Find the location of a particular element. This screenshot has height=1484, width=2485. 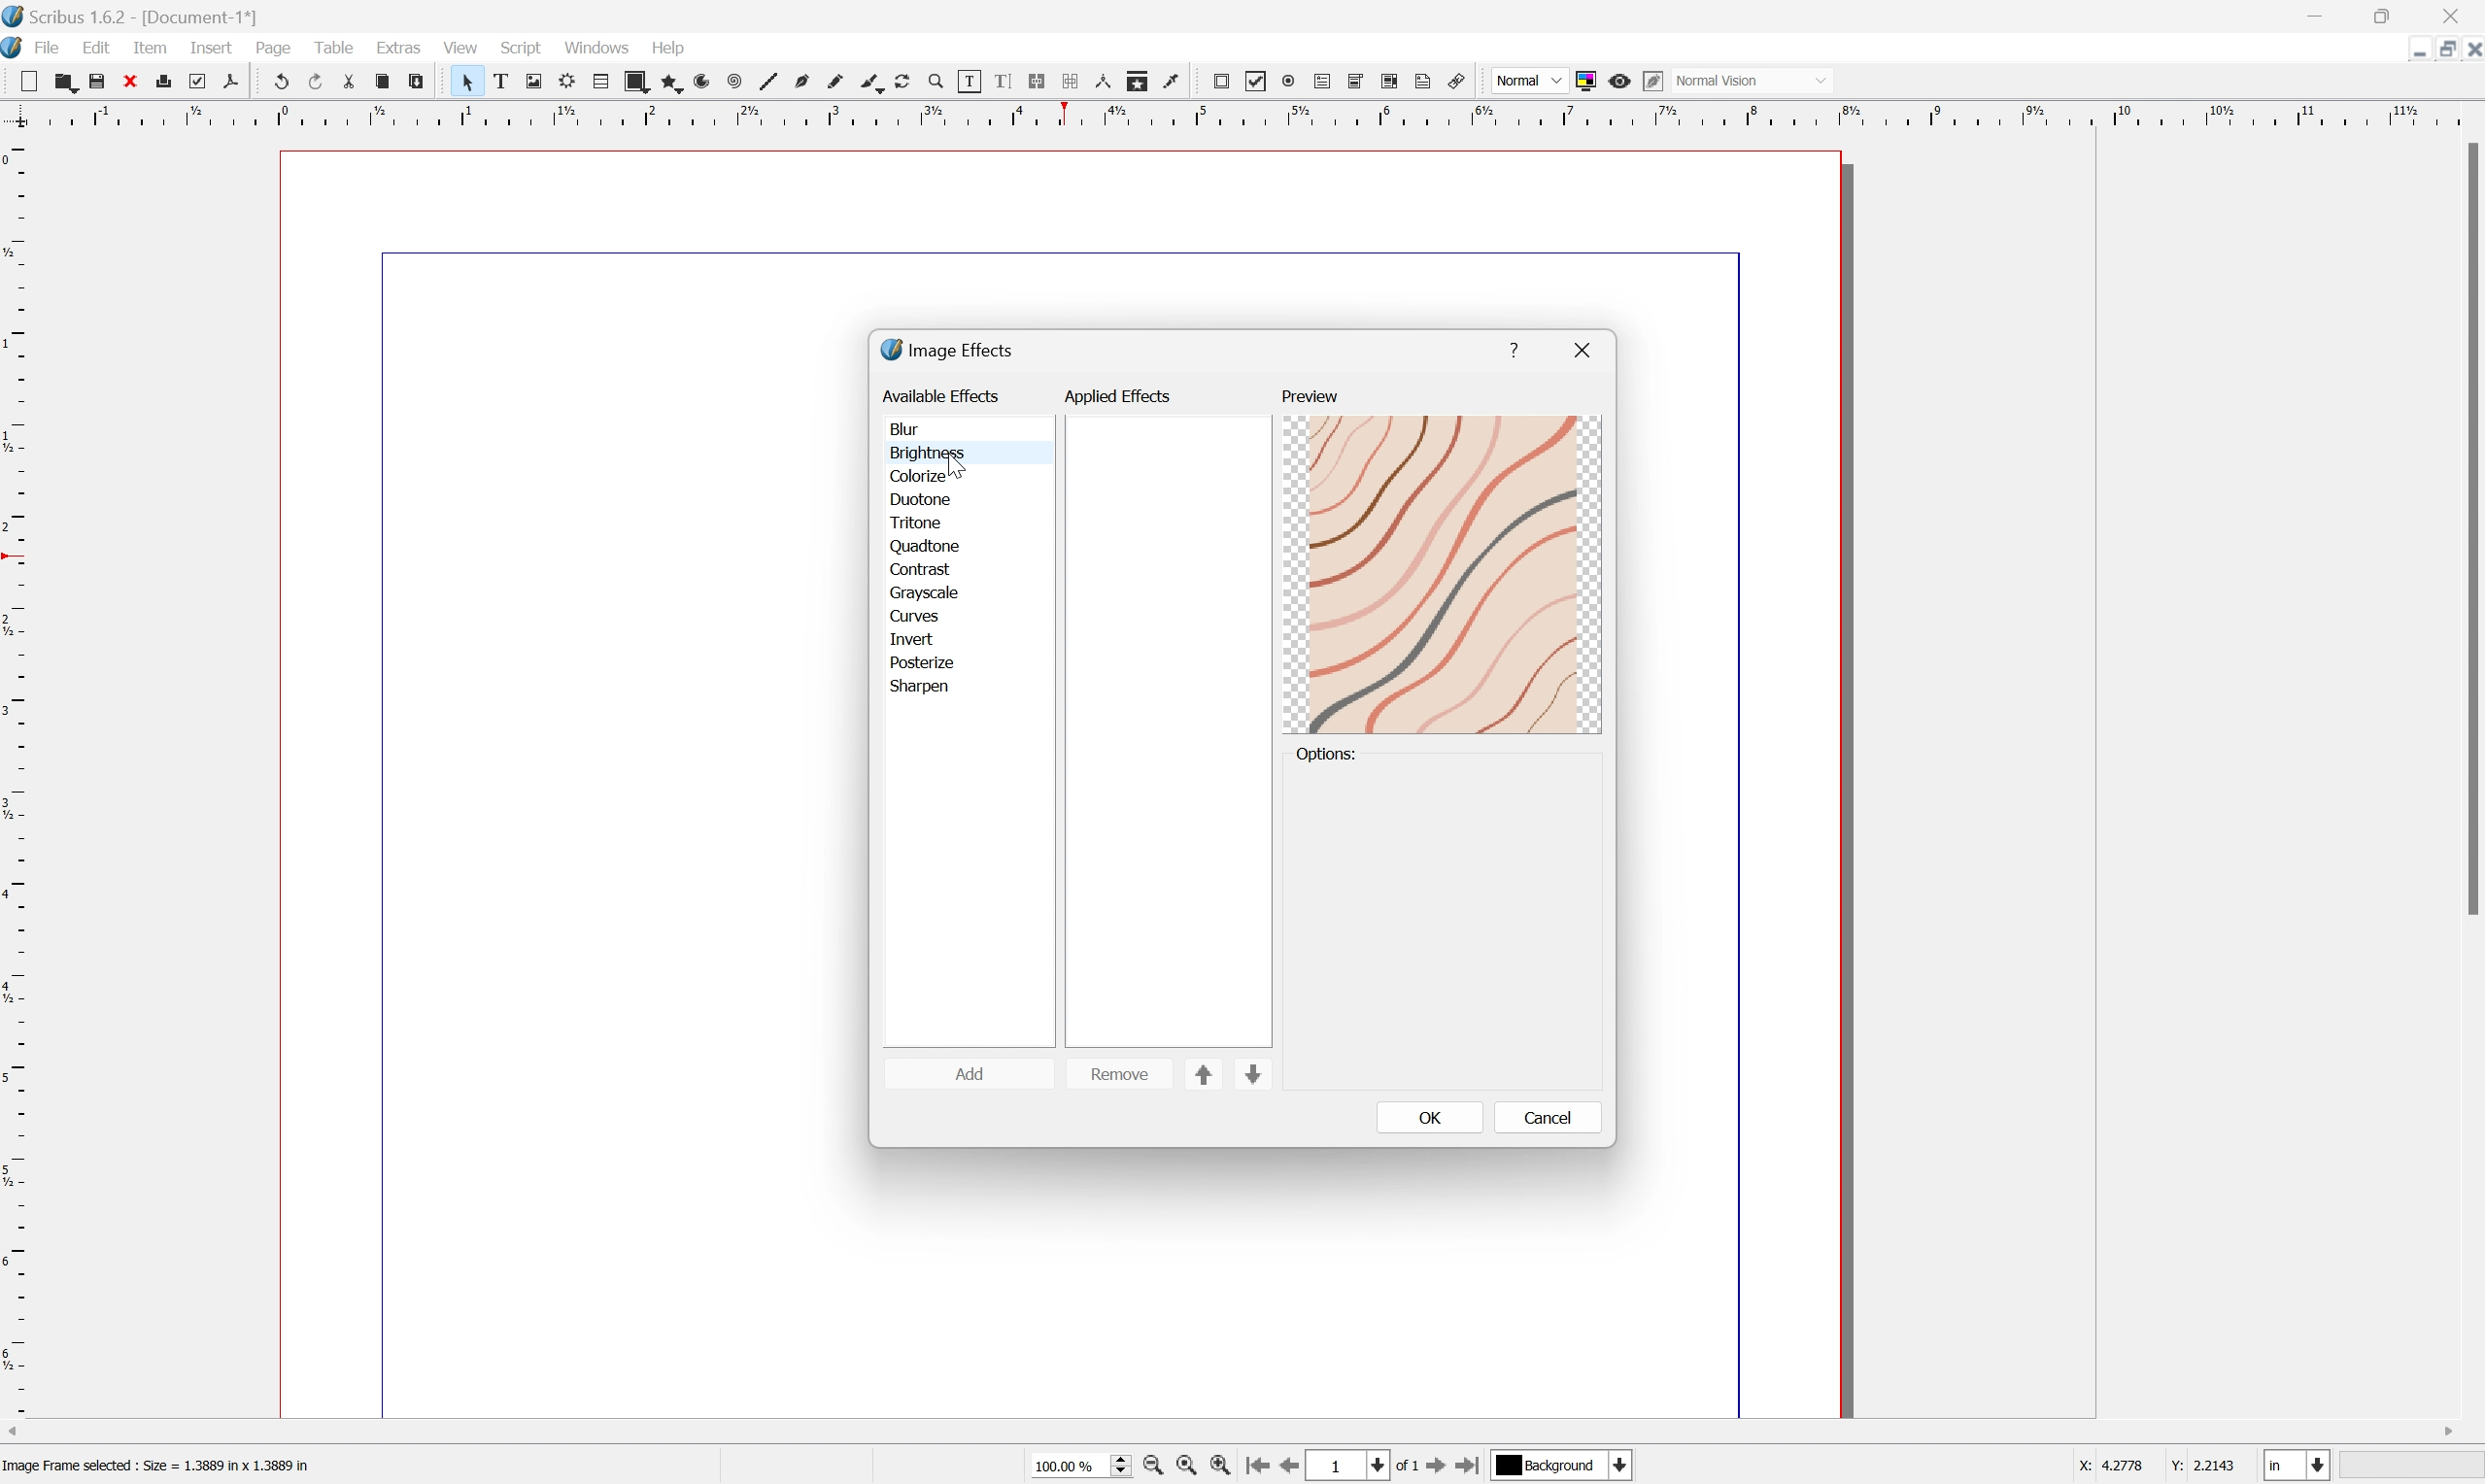

View is located at coordinates (461, 47).